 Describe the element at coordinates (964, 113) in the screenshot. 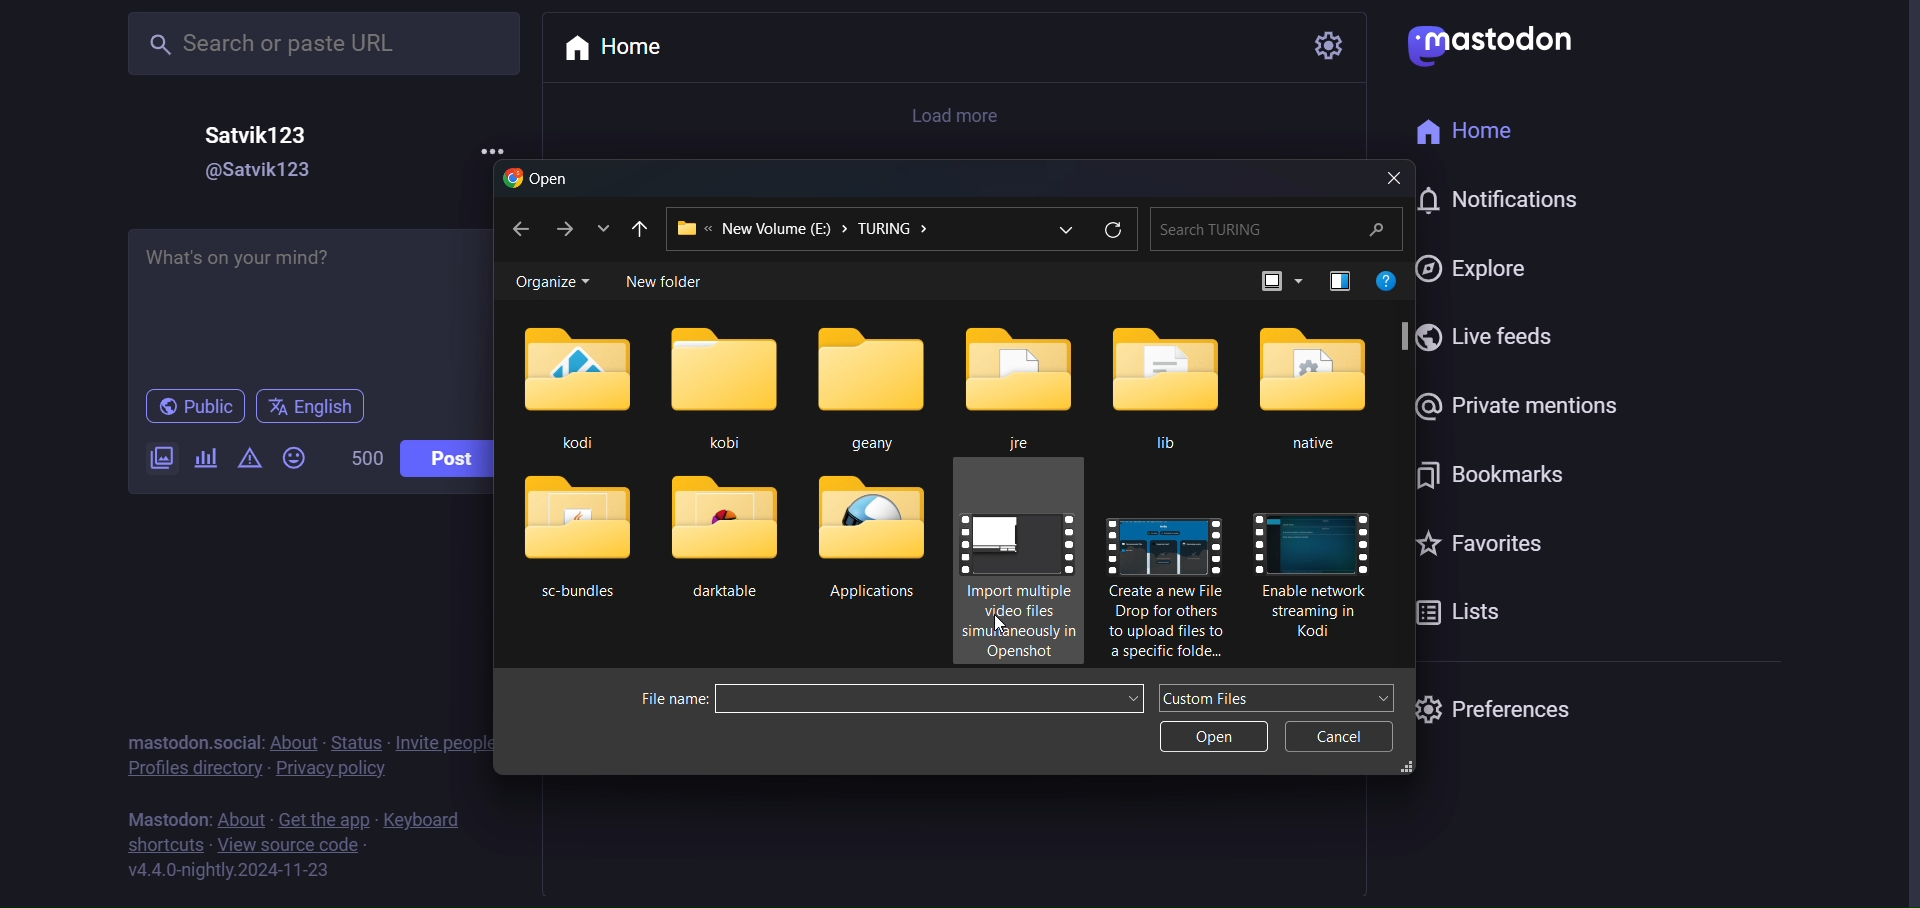

I see `load more` at that location.